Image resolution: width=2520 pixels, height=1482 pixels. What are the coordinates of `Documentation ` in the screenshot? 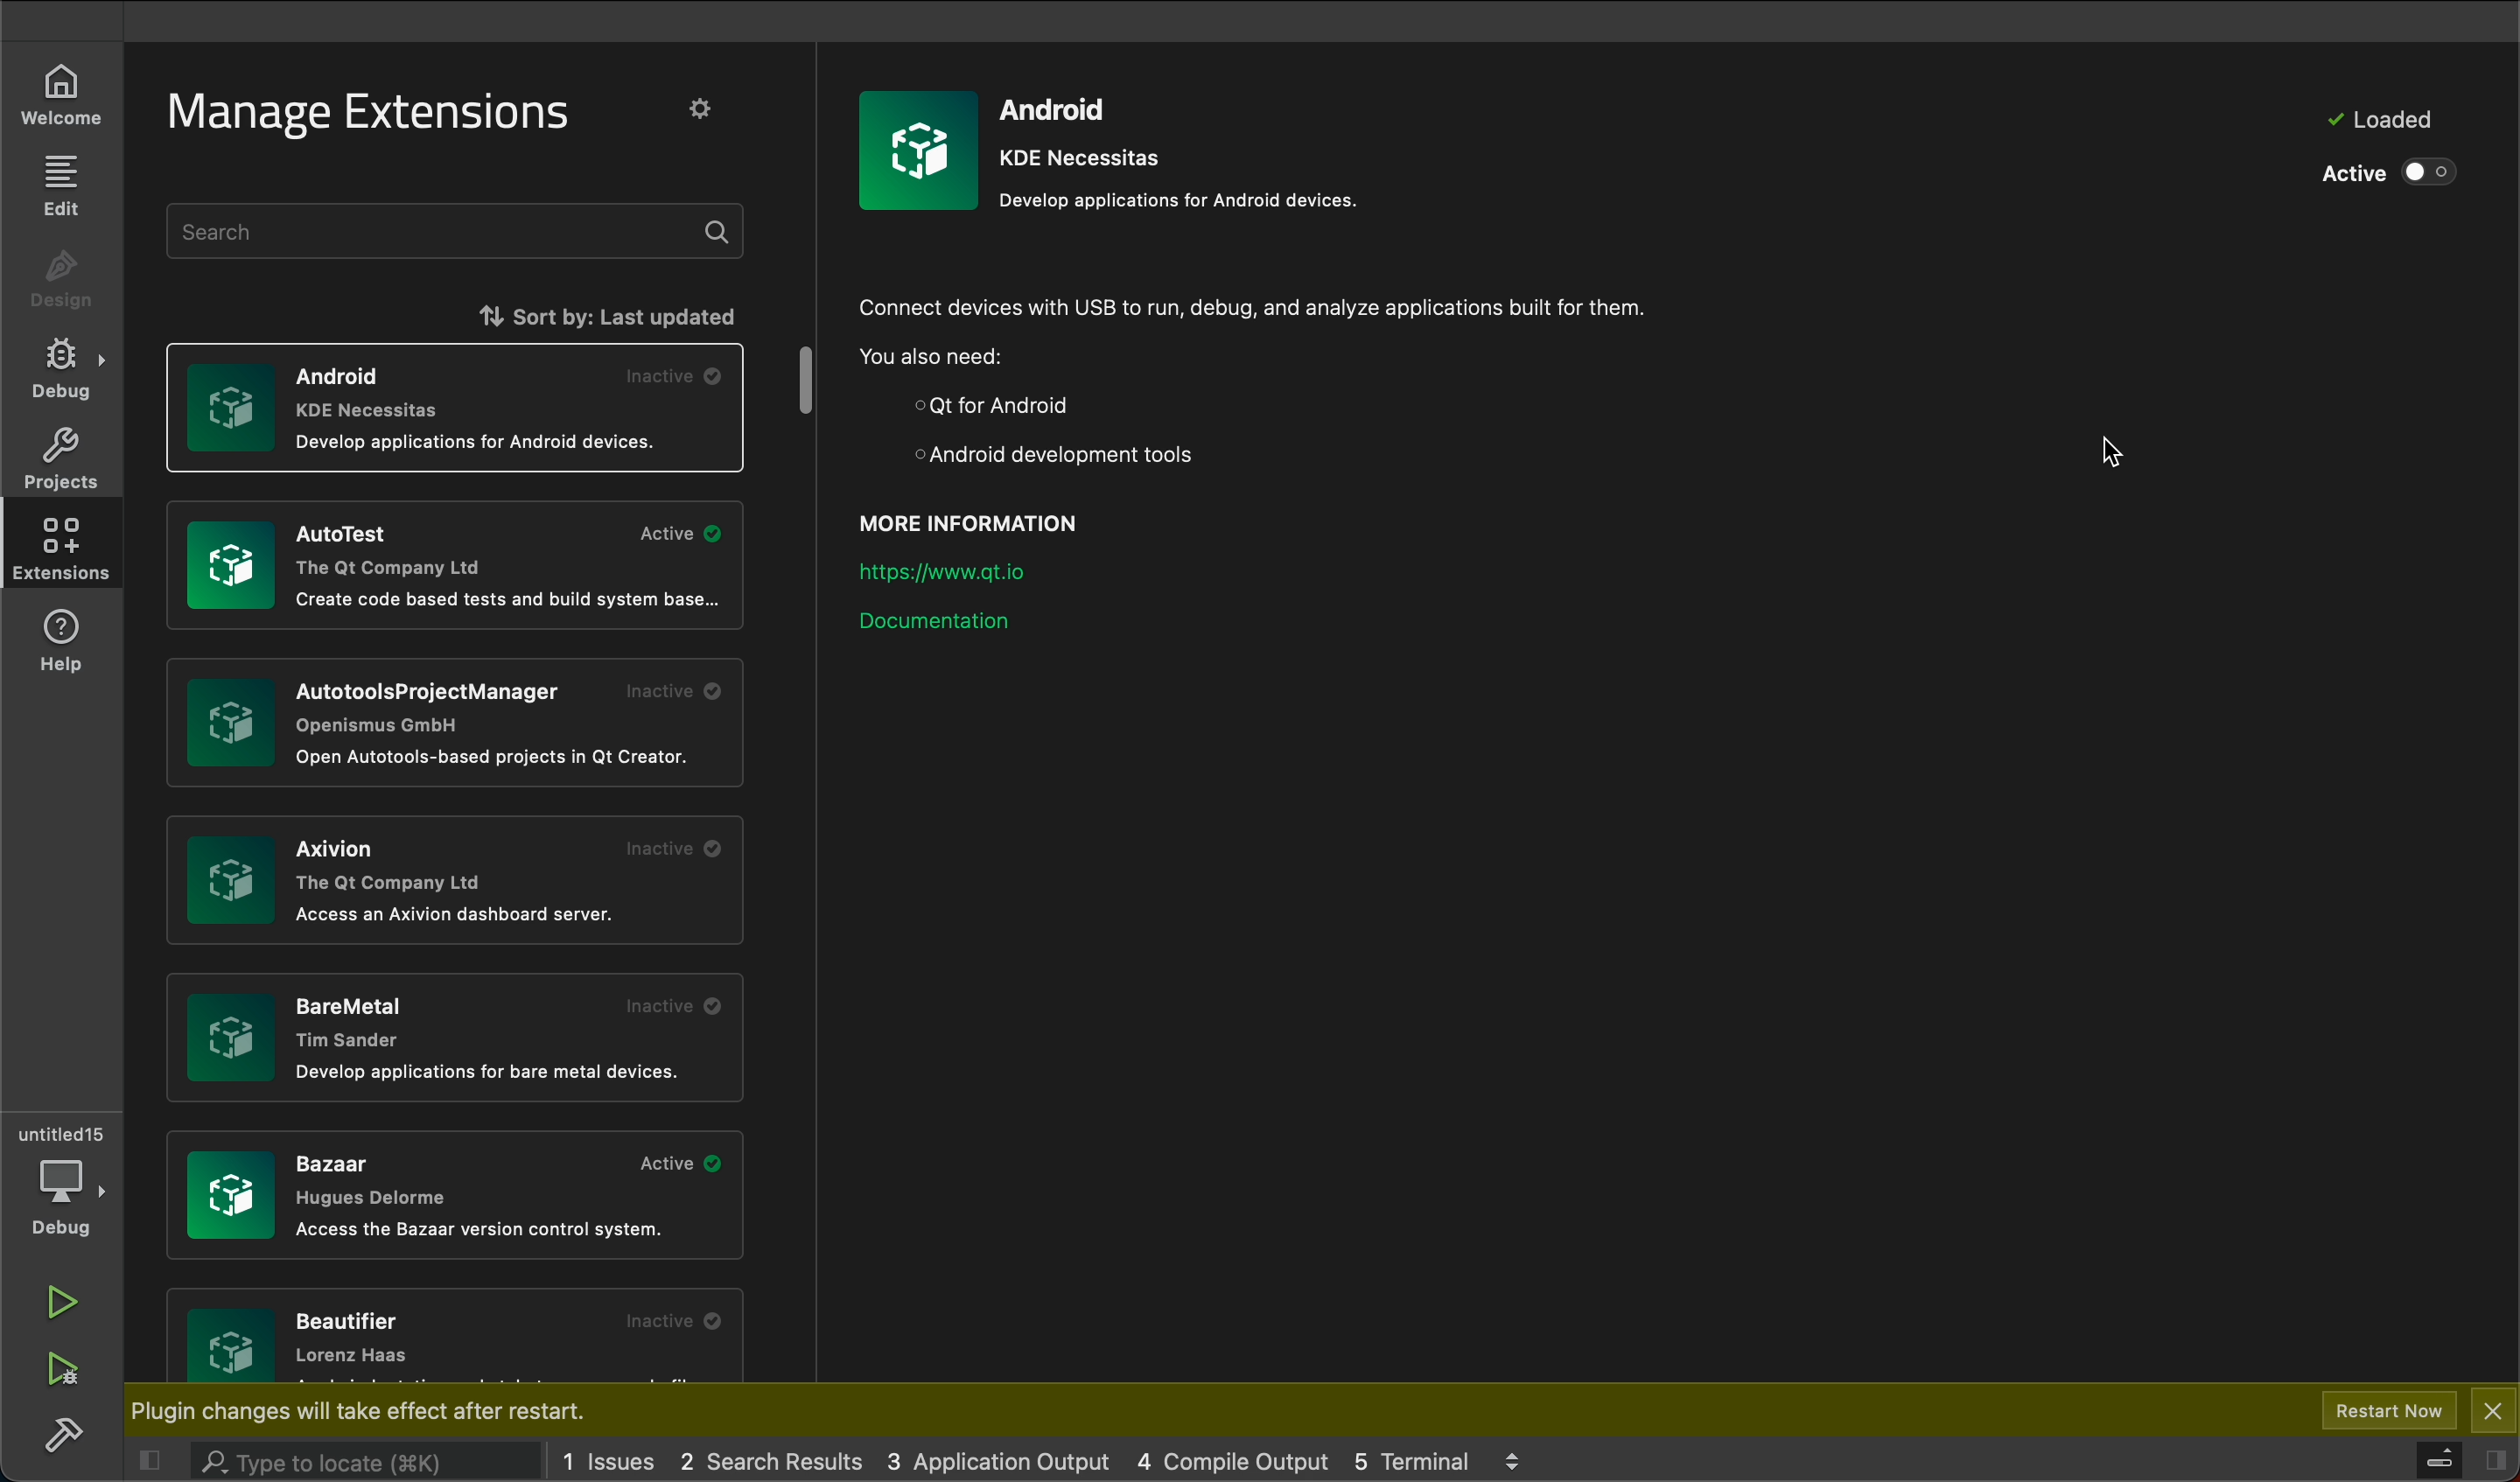 It's located at (950, 634).